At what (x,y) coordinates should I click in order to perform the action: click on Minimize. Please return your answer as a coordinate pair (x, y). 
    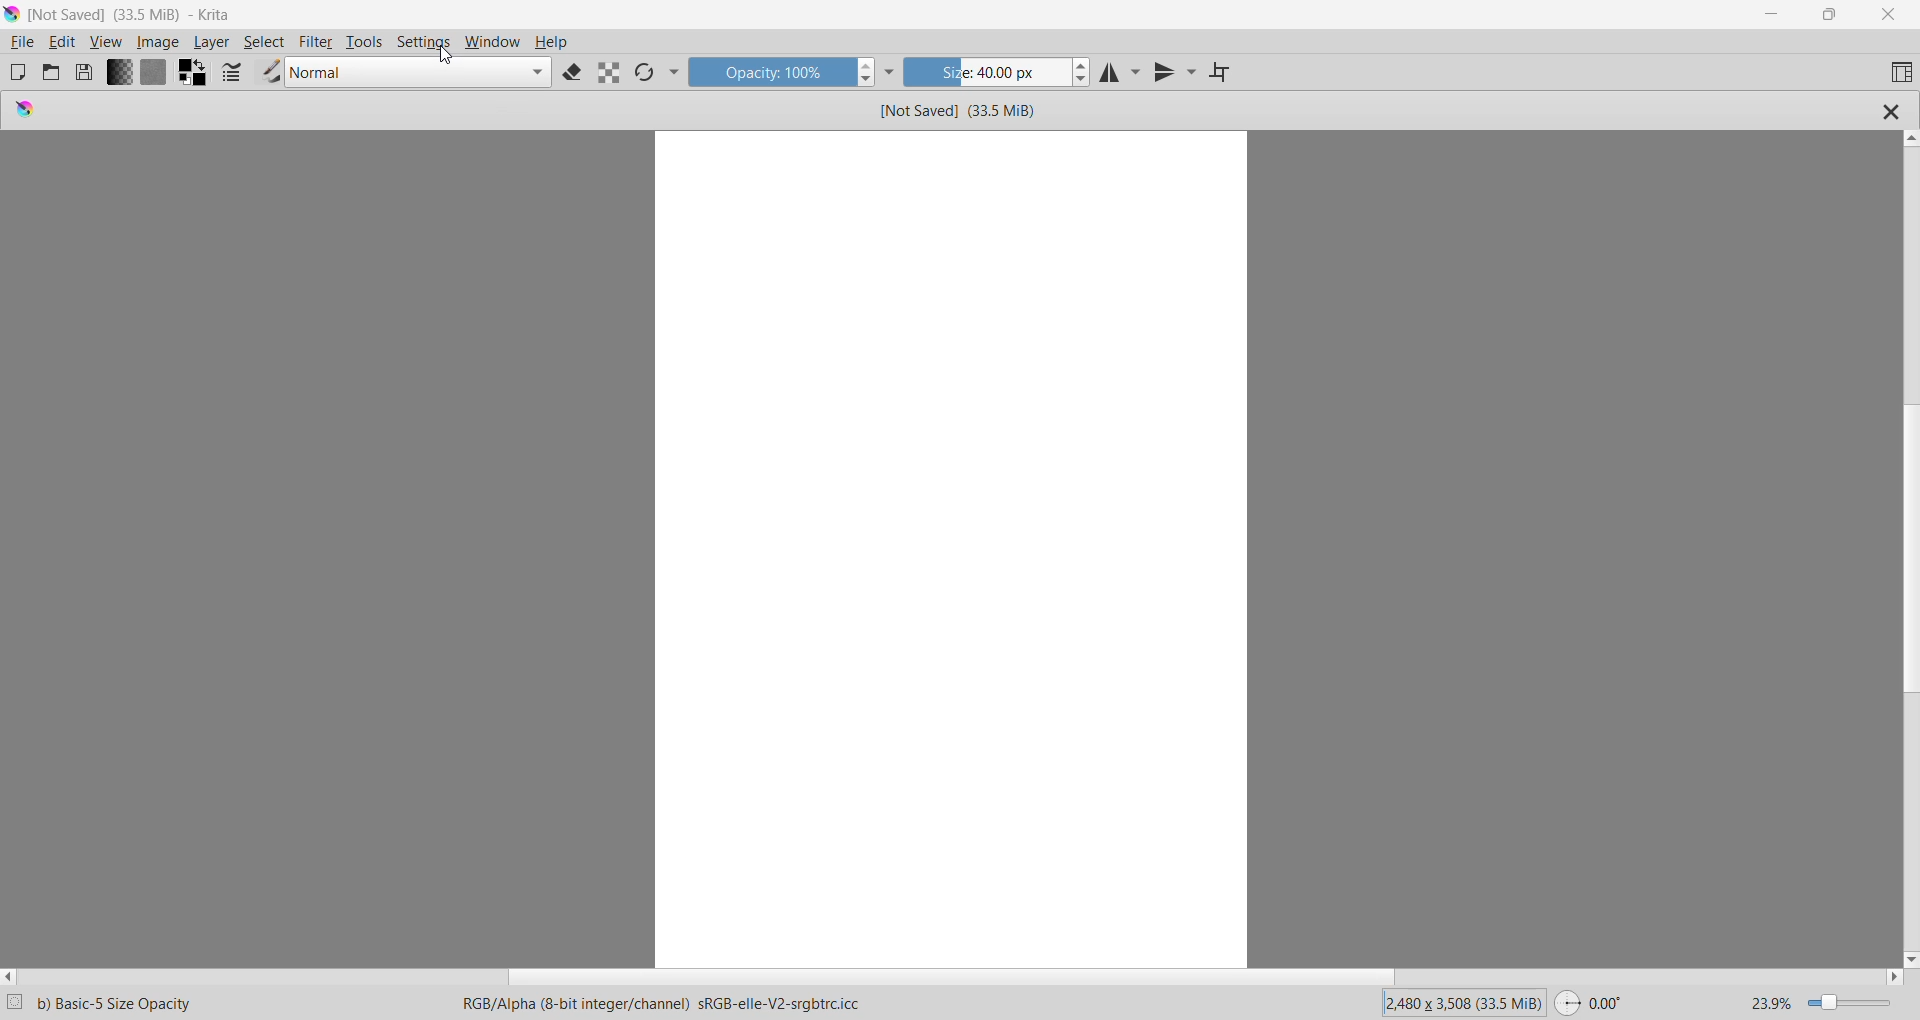
    Looking at the image, I should click on (1774, 12).